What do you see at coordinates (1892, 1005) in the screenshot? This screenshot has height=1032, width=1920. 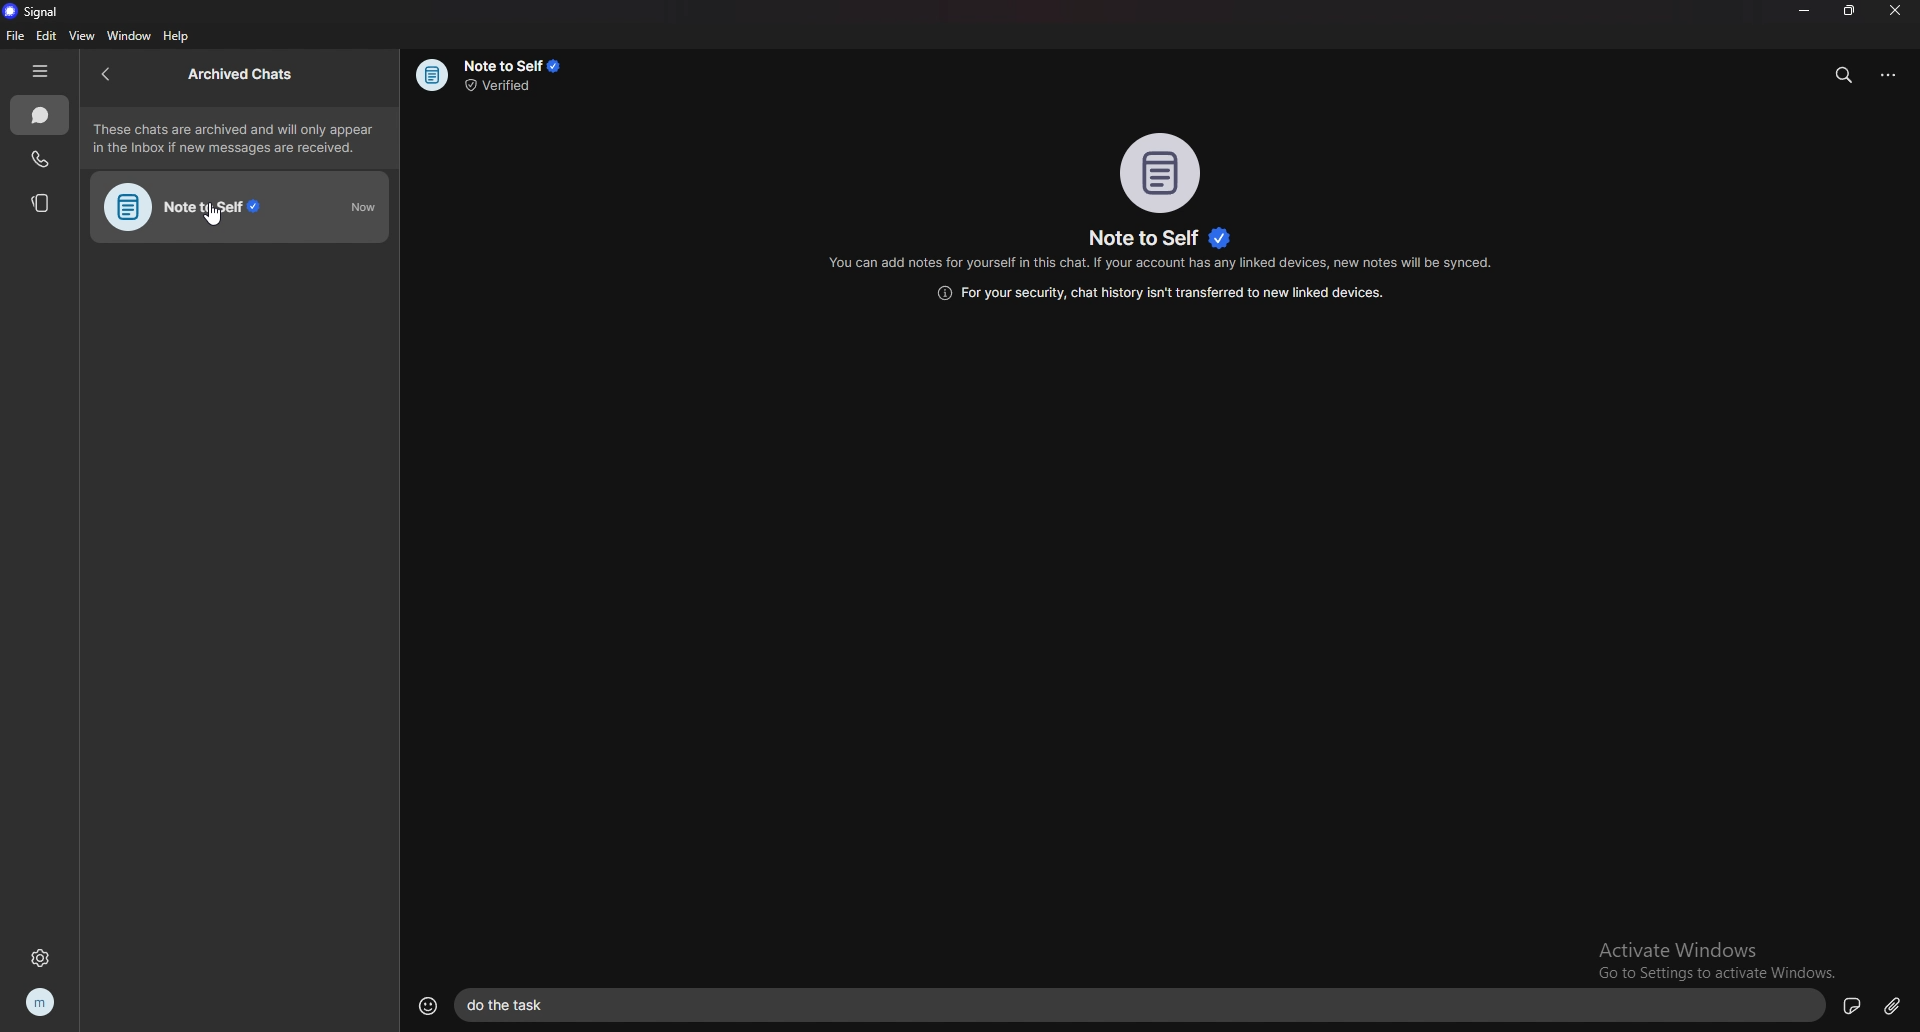 I see `attachment` at bounding box center [1892, 1005].